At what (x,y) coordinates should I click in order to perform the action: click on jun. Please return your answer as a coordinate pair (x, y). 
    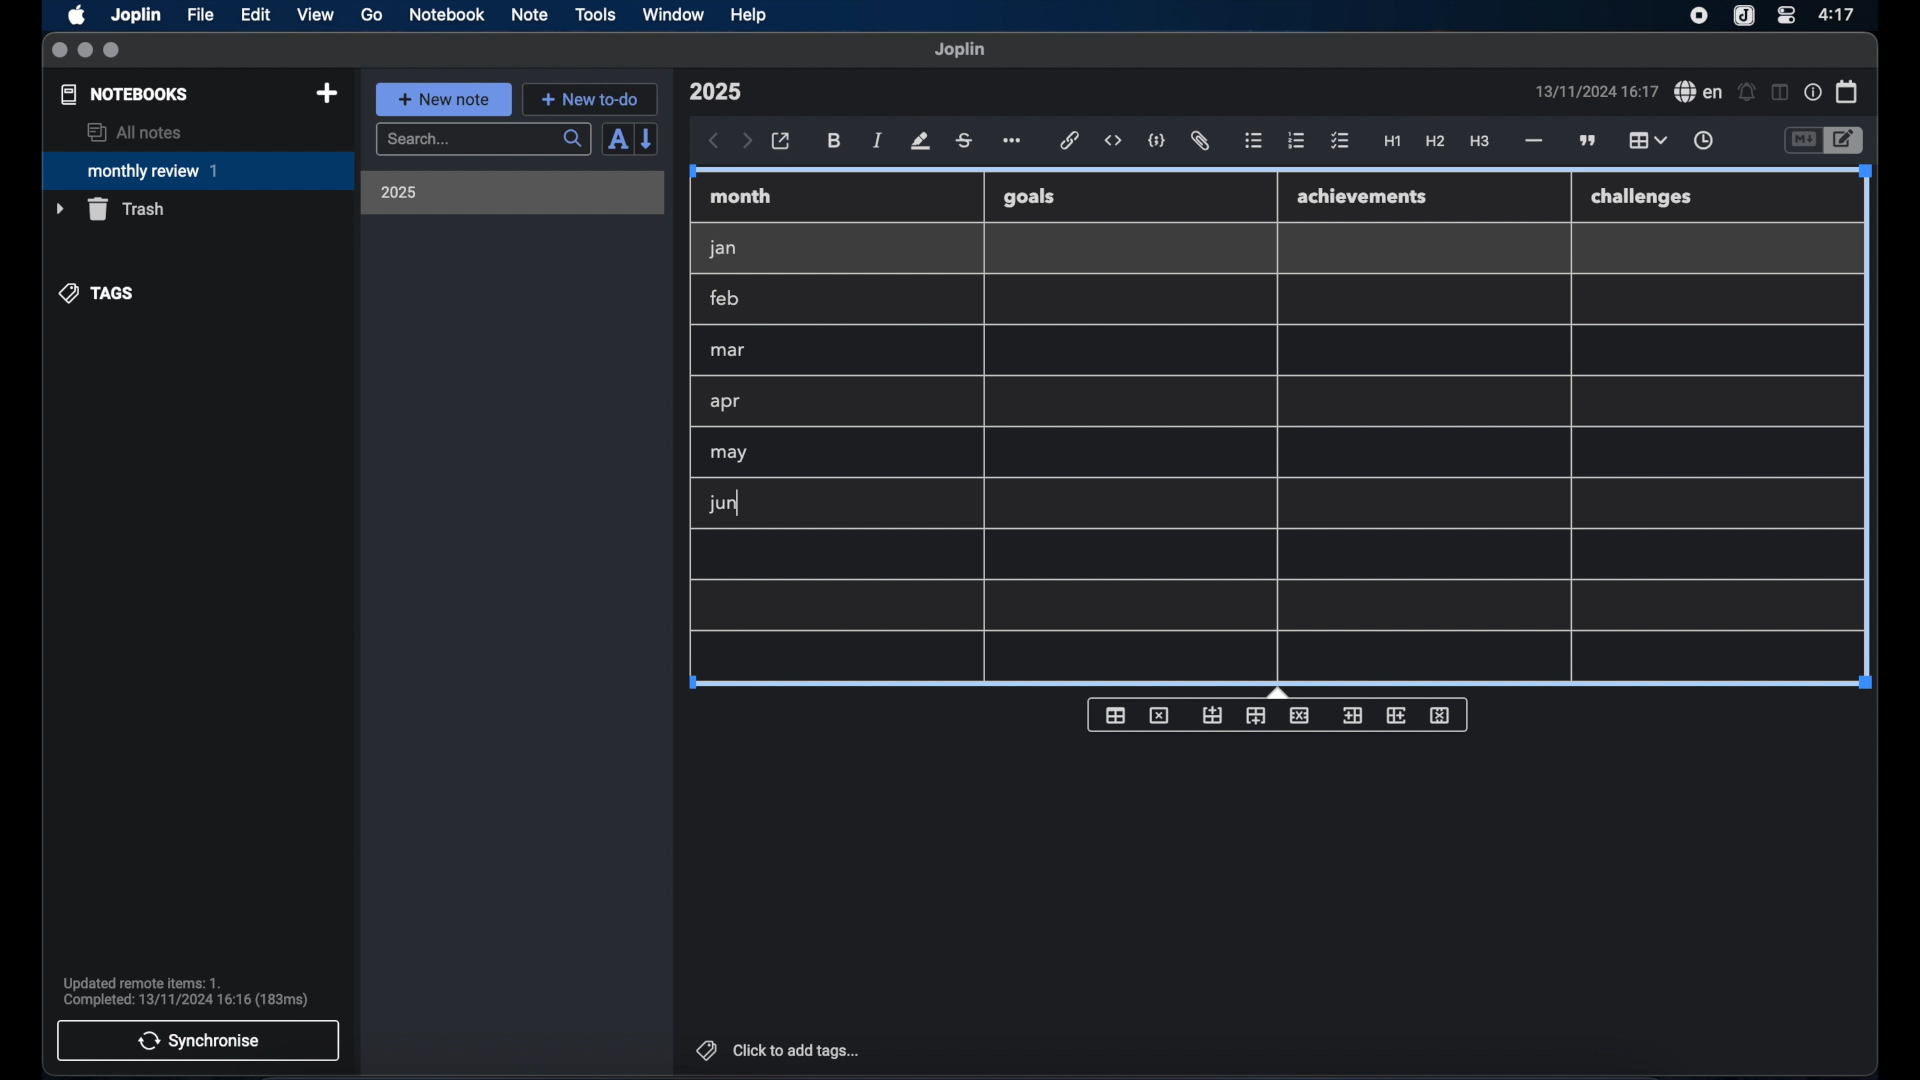
    Looking at the image, I should click on (721, 503).